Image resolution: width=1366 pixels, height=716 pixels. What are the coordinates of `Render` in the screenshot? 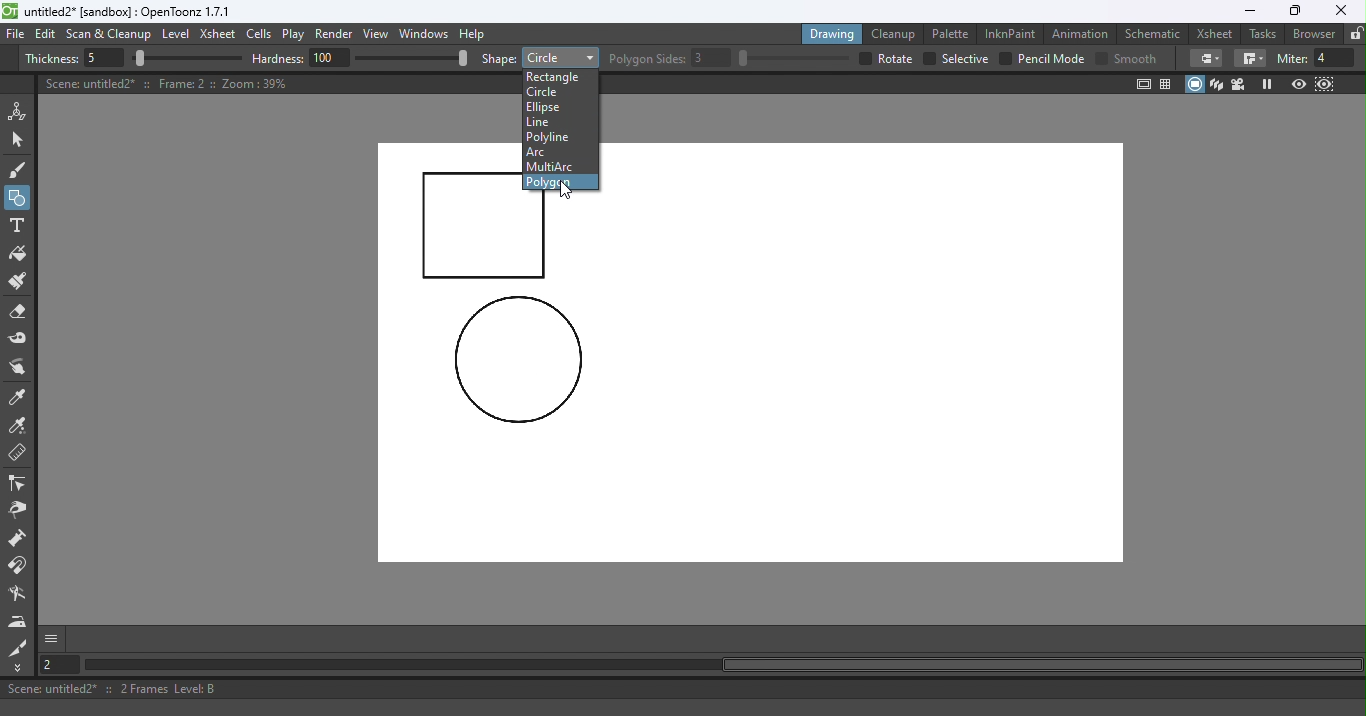 It's located at (337, 35).